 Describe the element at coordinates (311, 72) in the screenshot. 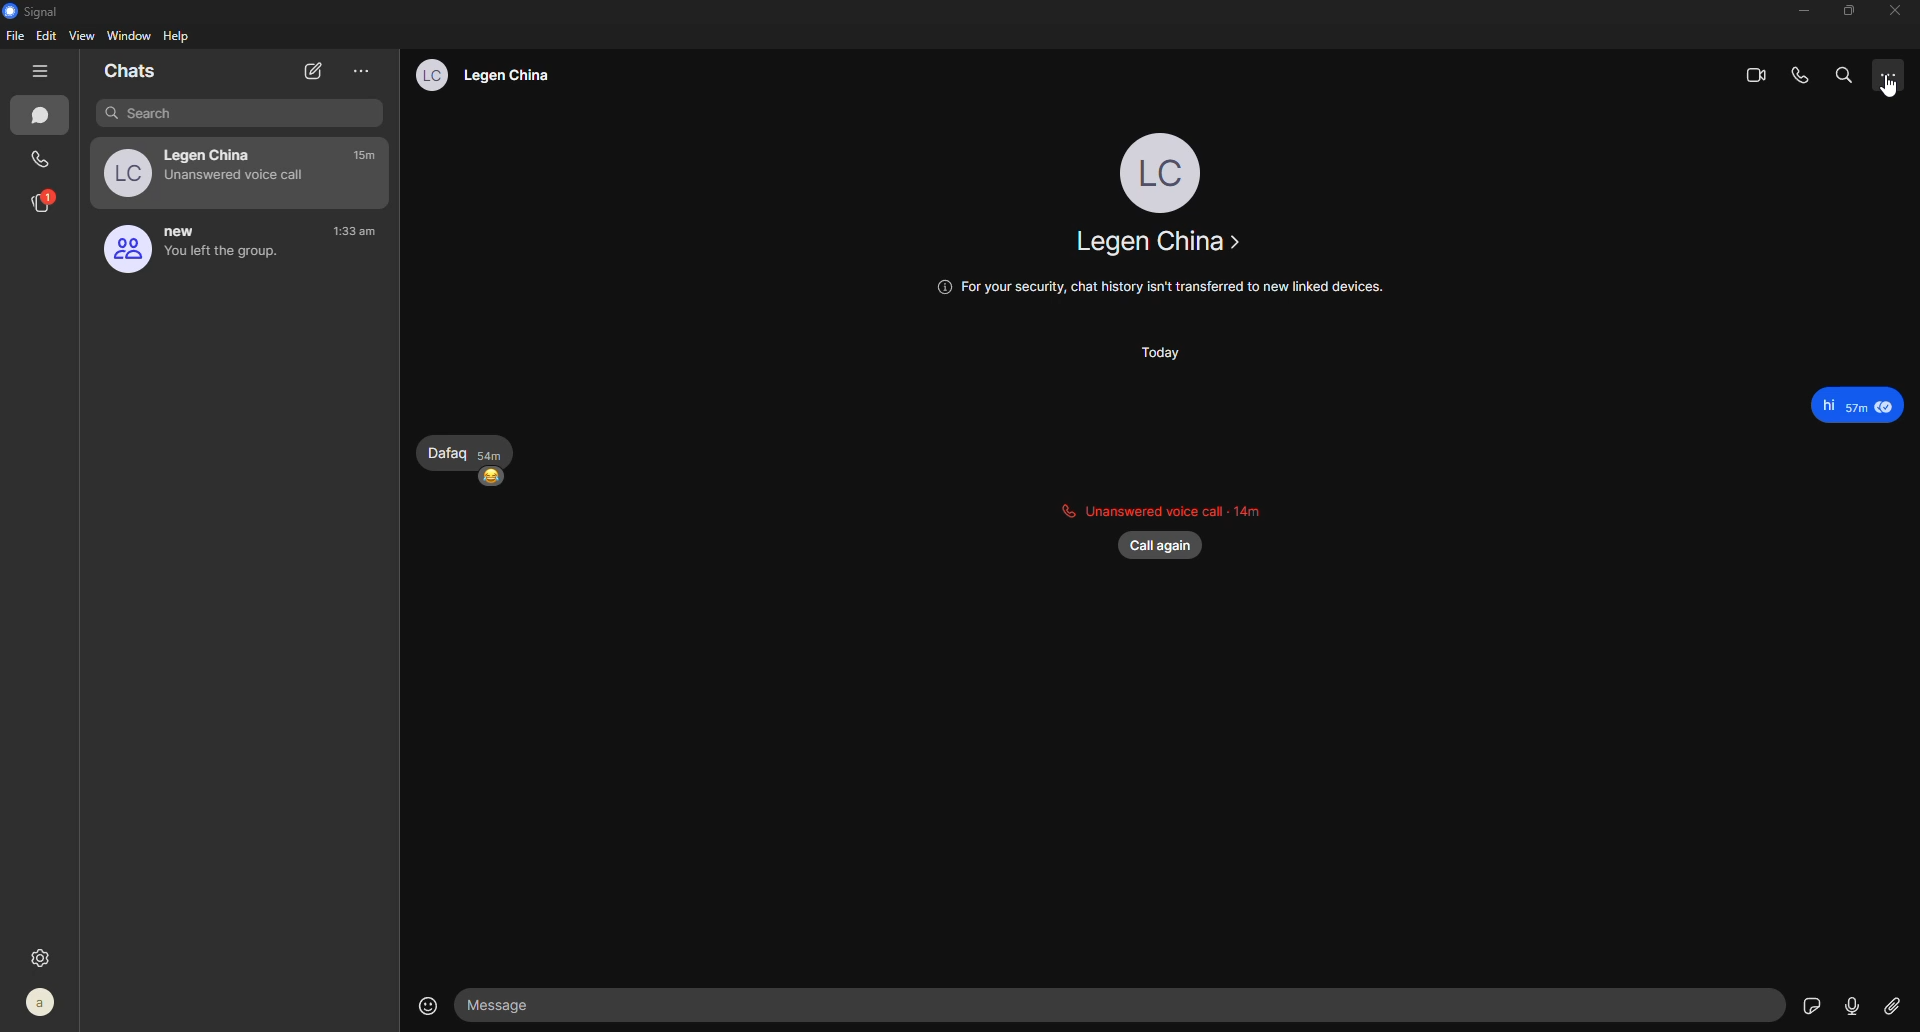

I see `new chat` at that location.